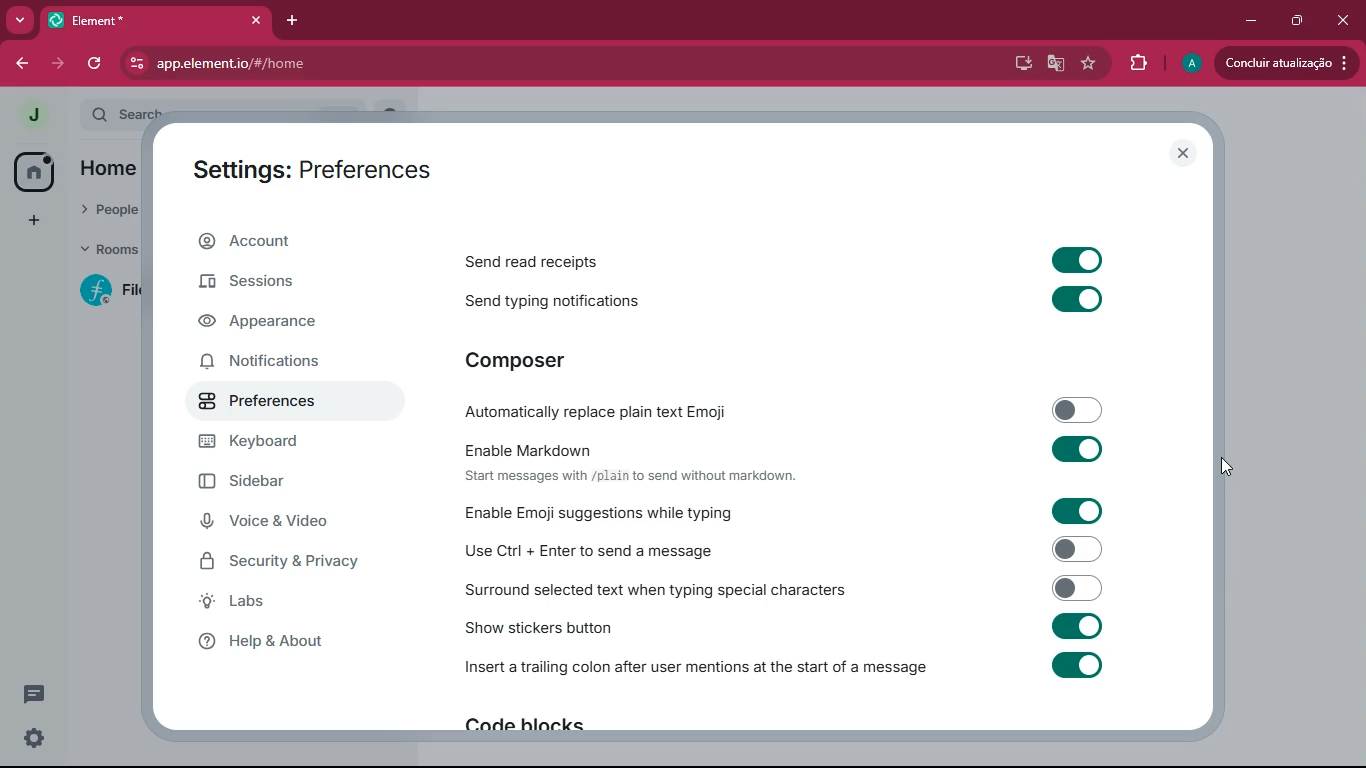 The height and width of the screenshot is (768, 1366). Describe the element at coordinates (786, 449) in the screenshot. I see `Enable Markdown` at that location.